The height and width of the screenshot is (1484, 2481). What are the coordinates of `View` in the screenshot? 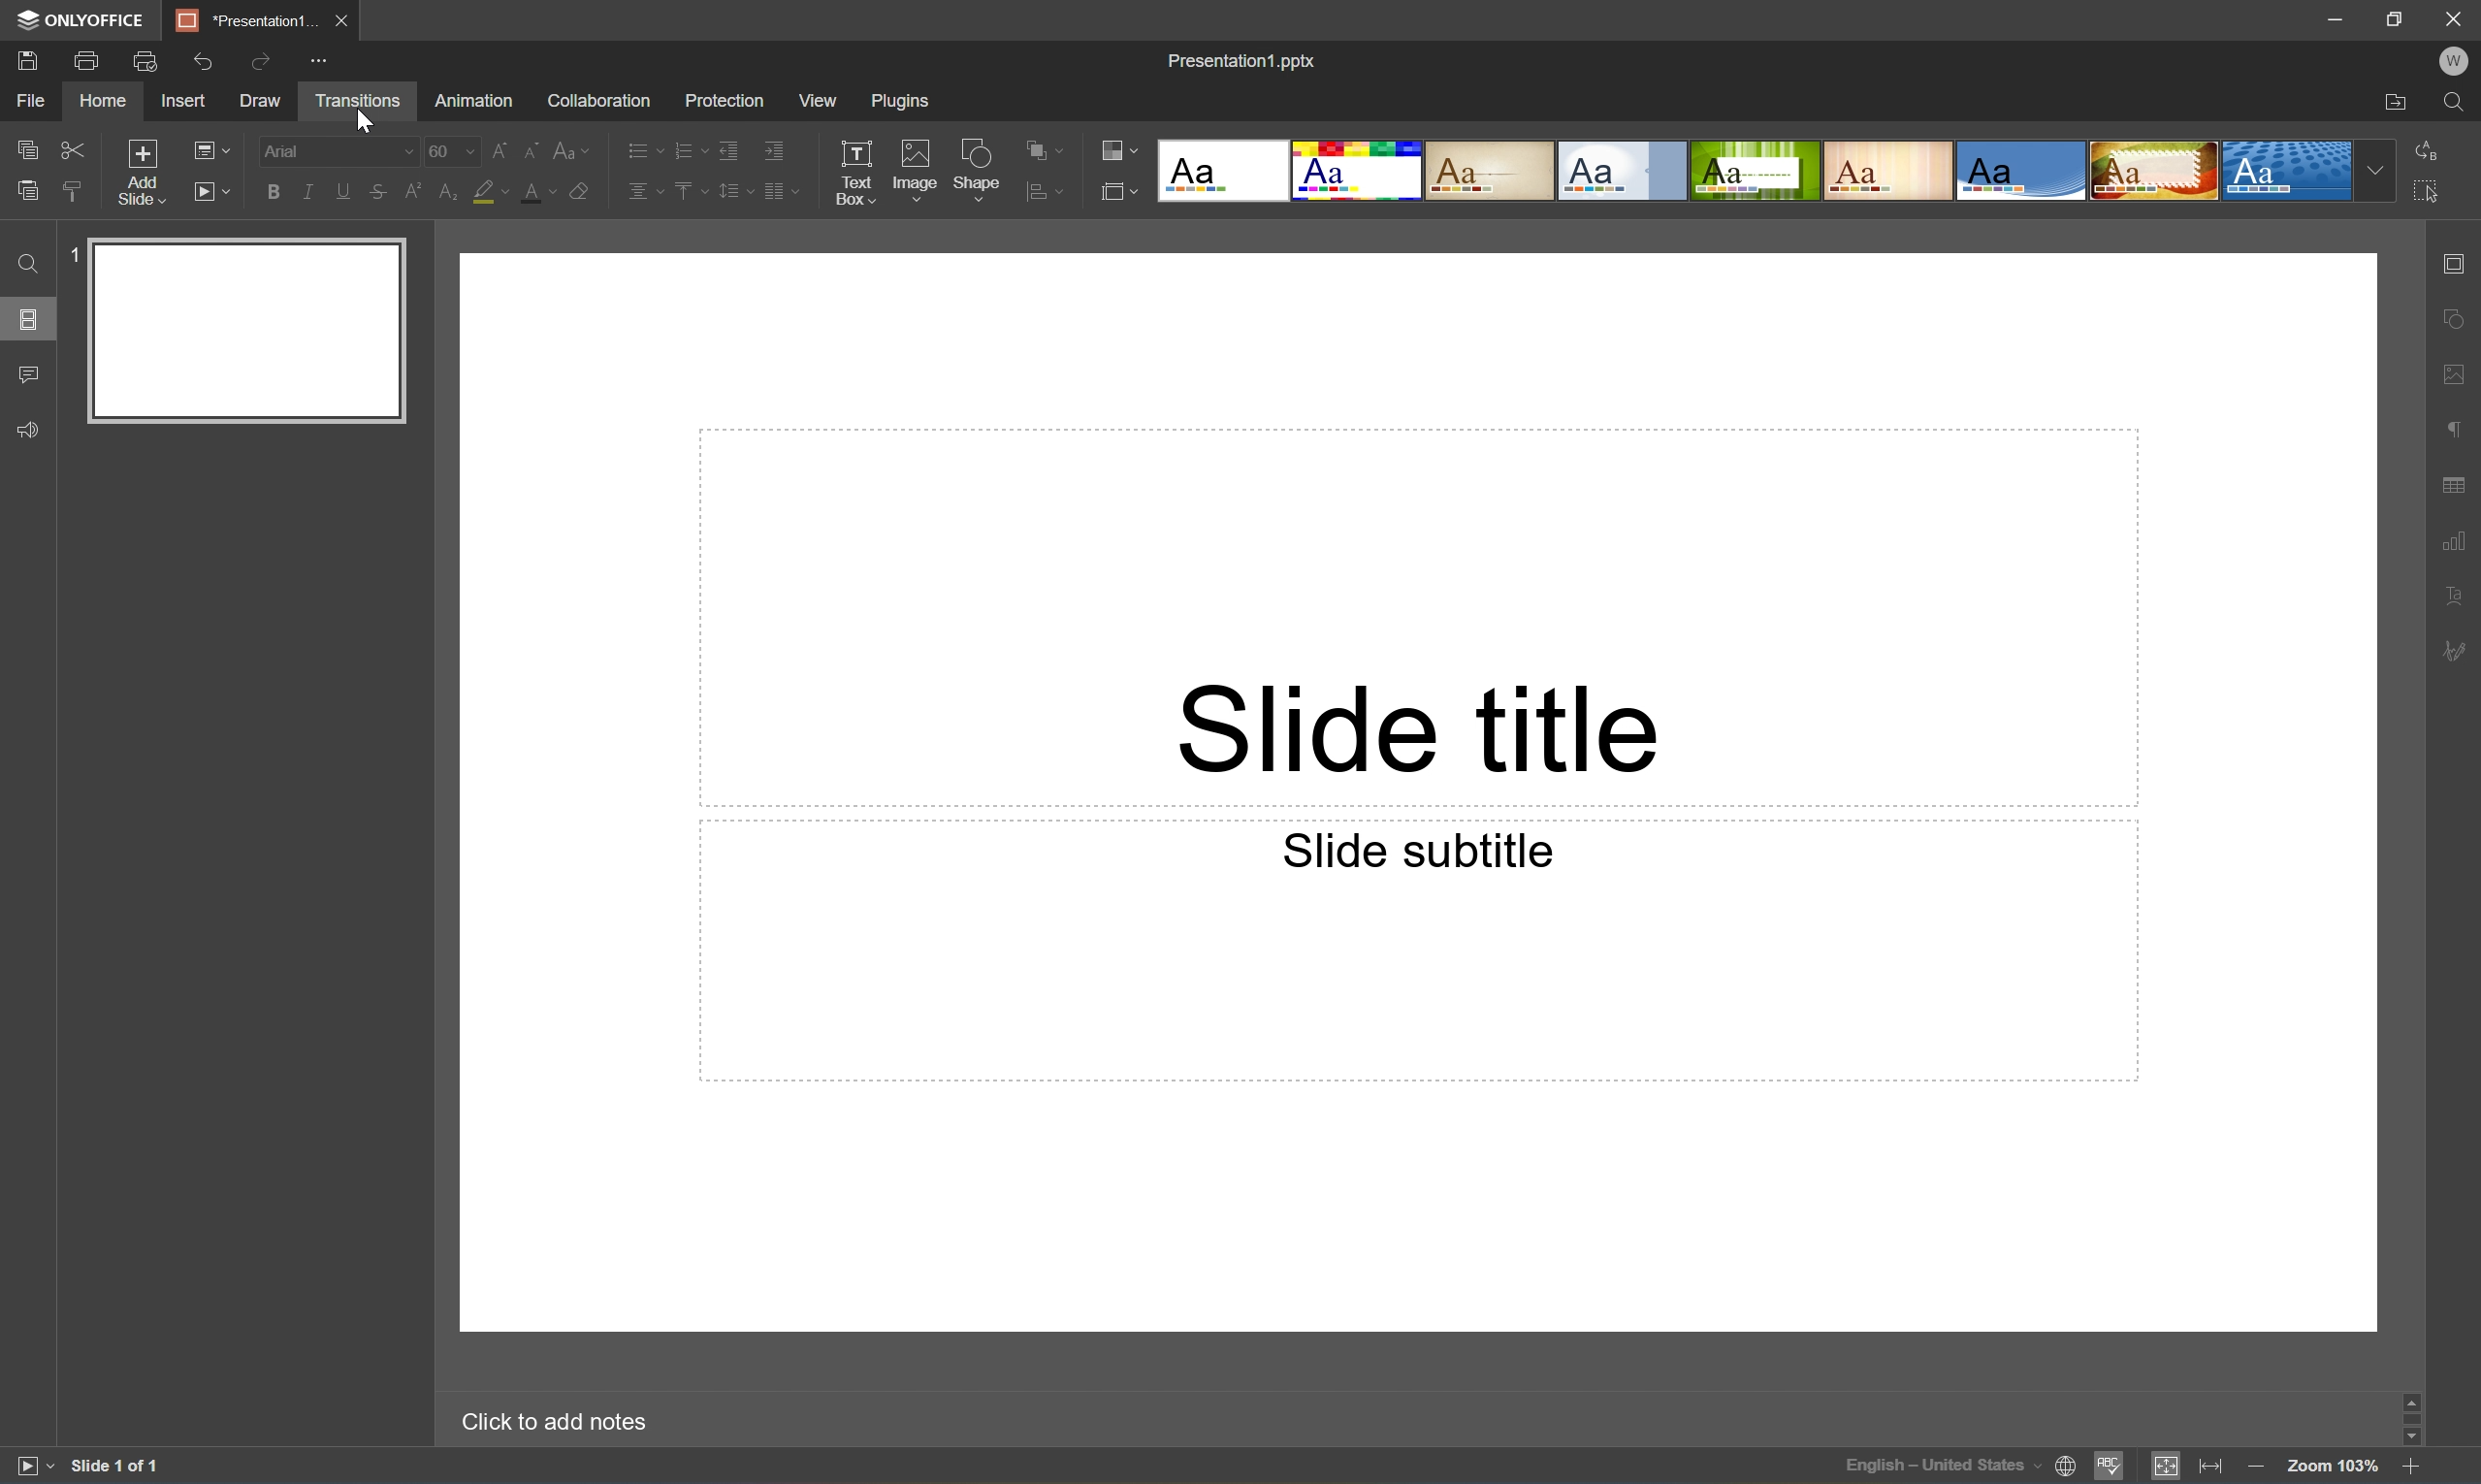 It's located at (817, 102).